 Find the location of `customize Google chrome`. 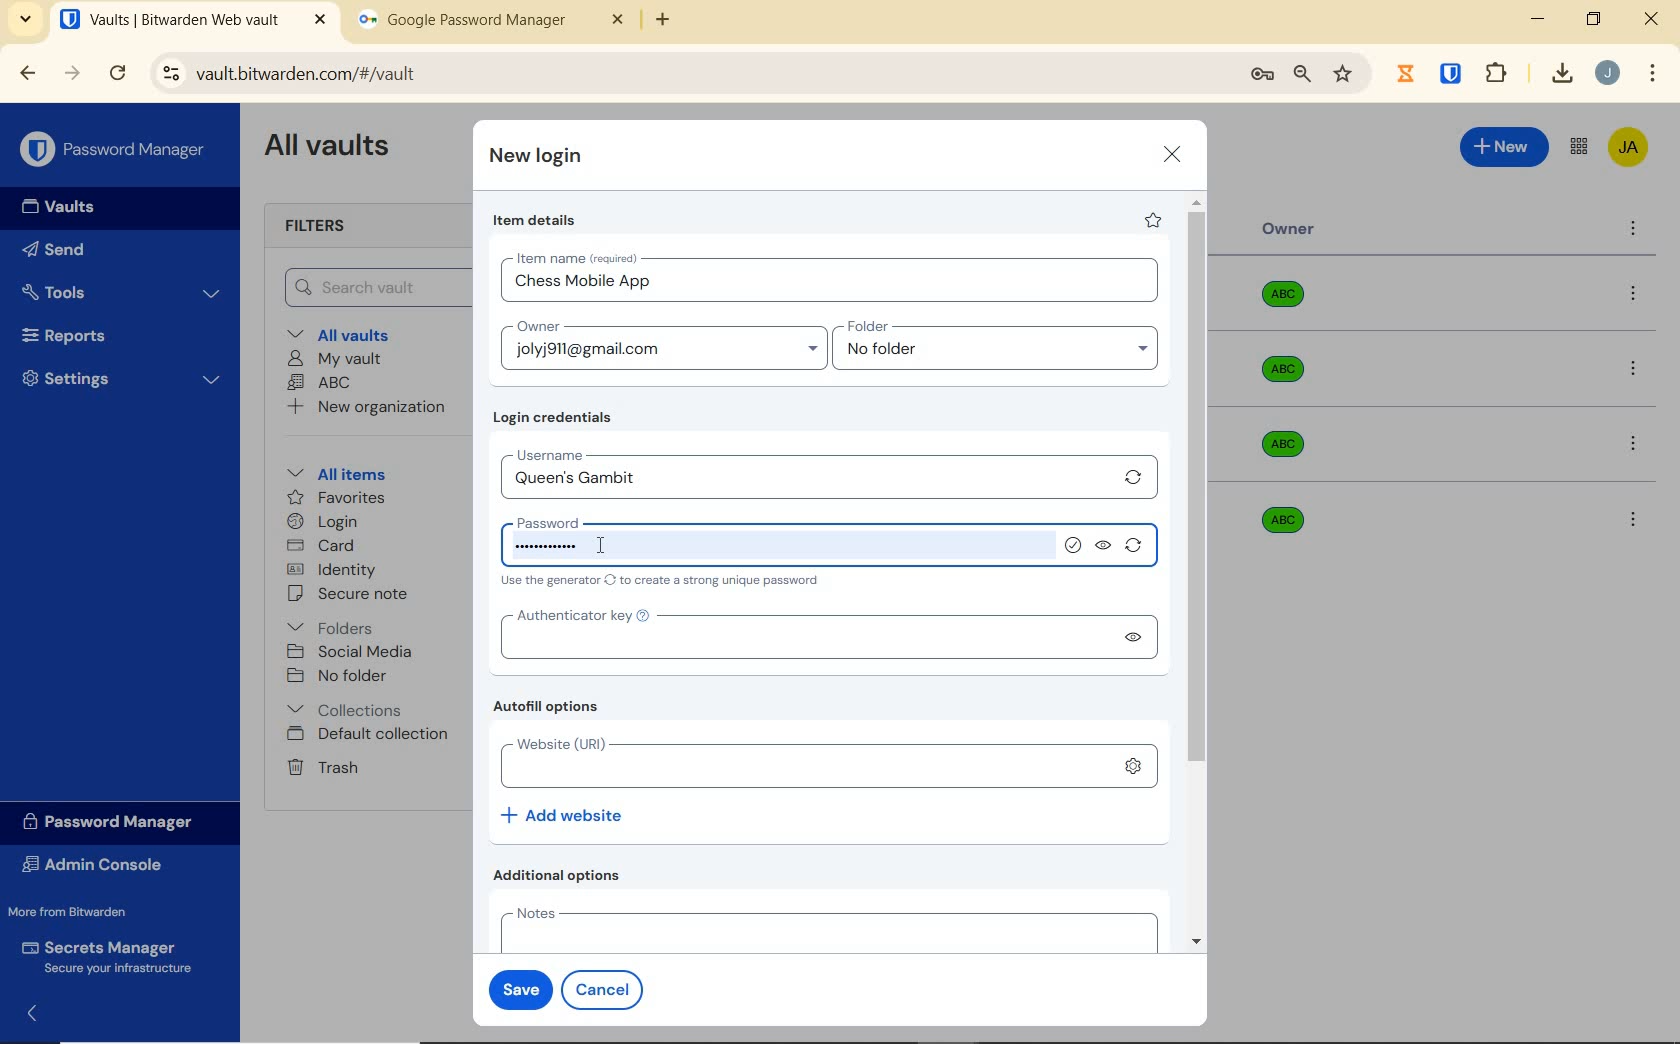

customize Google chrome is located at coordinates (1653, 74).